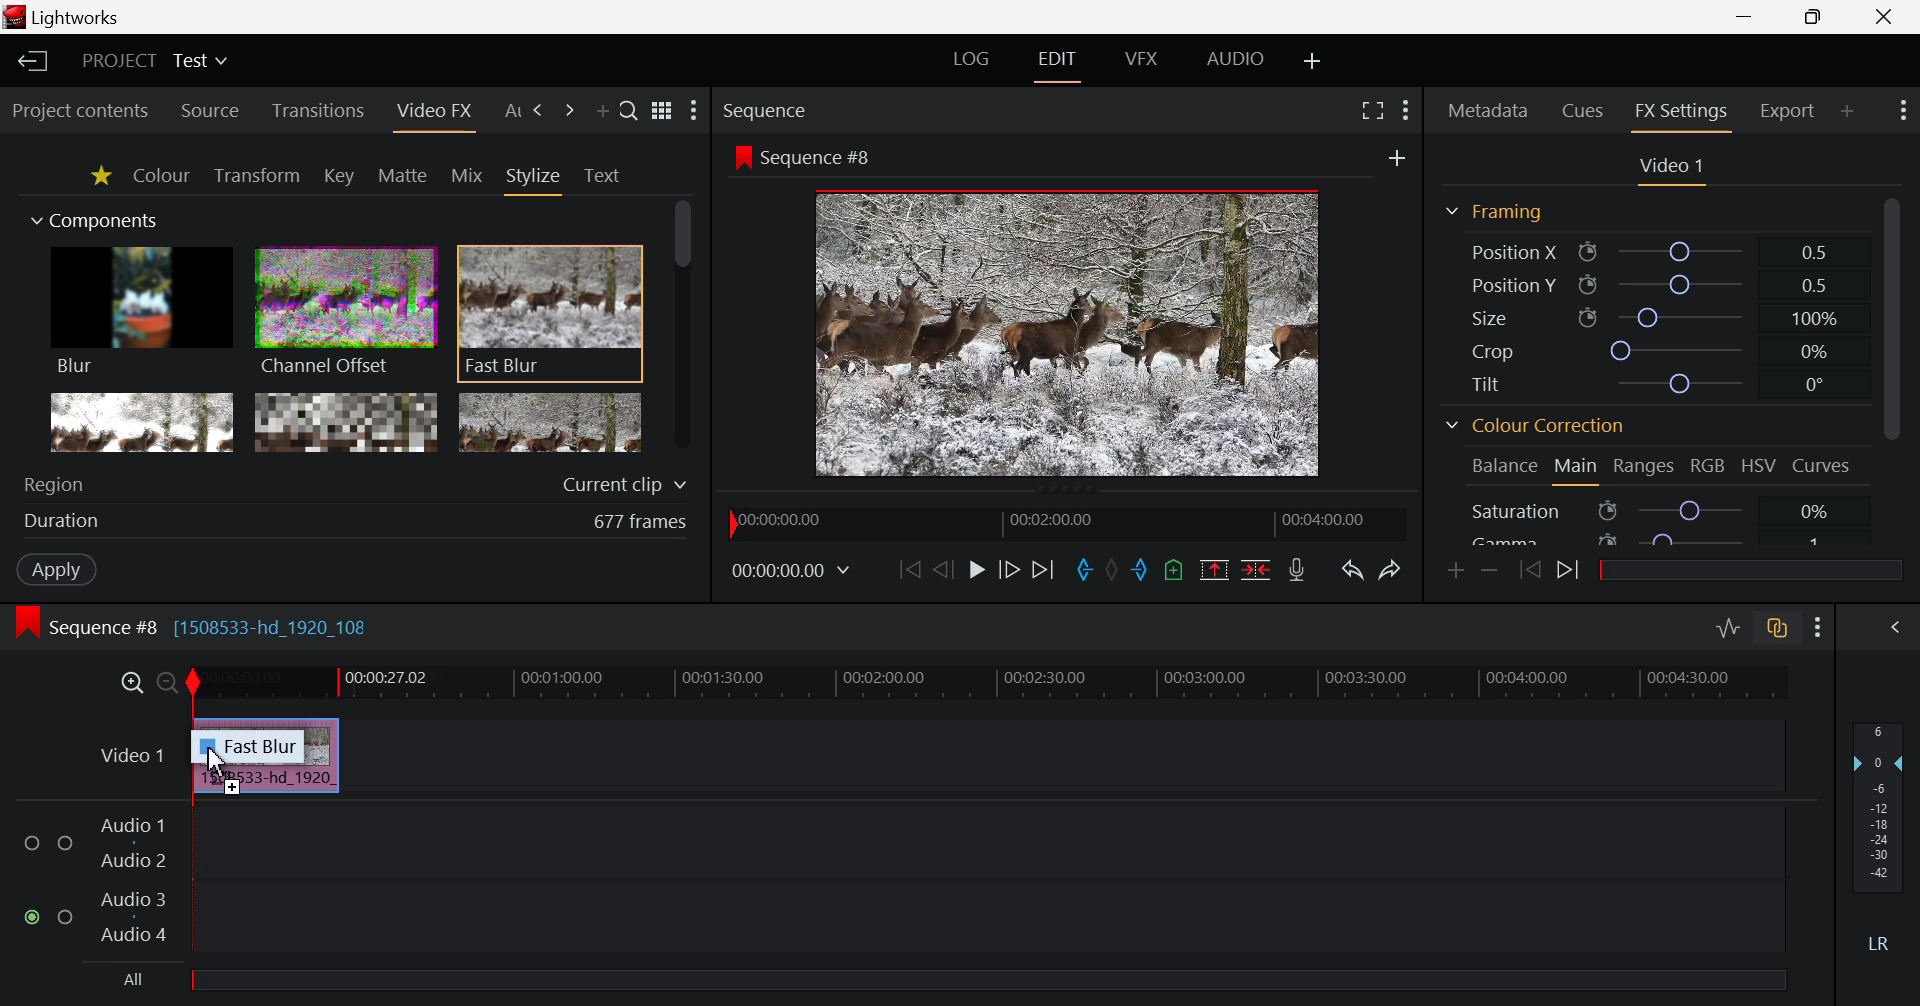 This screenshot has width=1920, height=1006. Describe the element at coordinates (262, 745) in the screenshot. I see `Fast Blur` at that location.